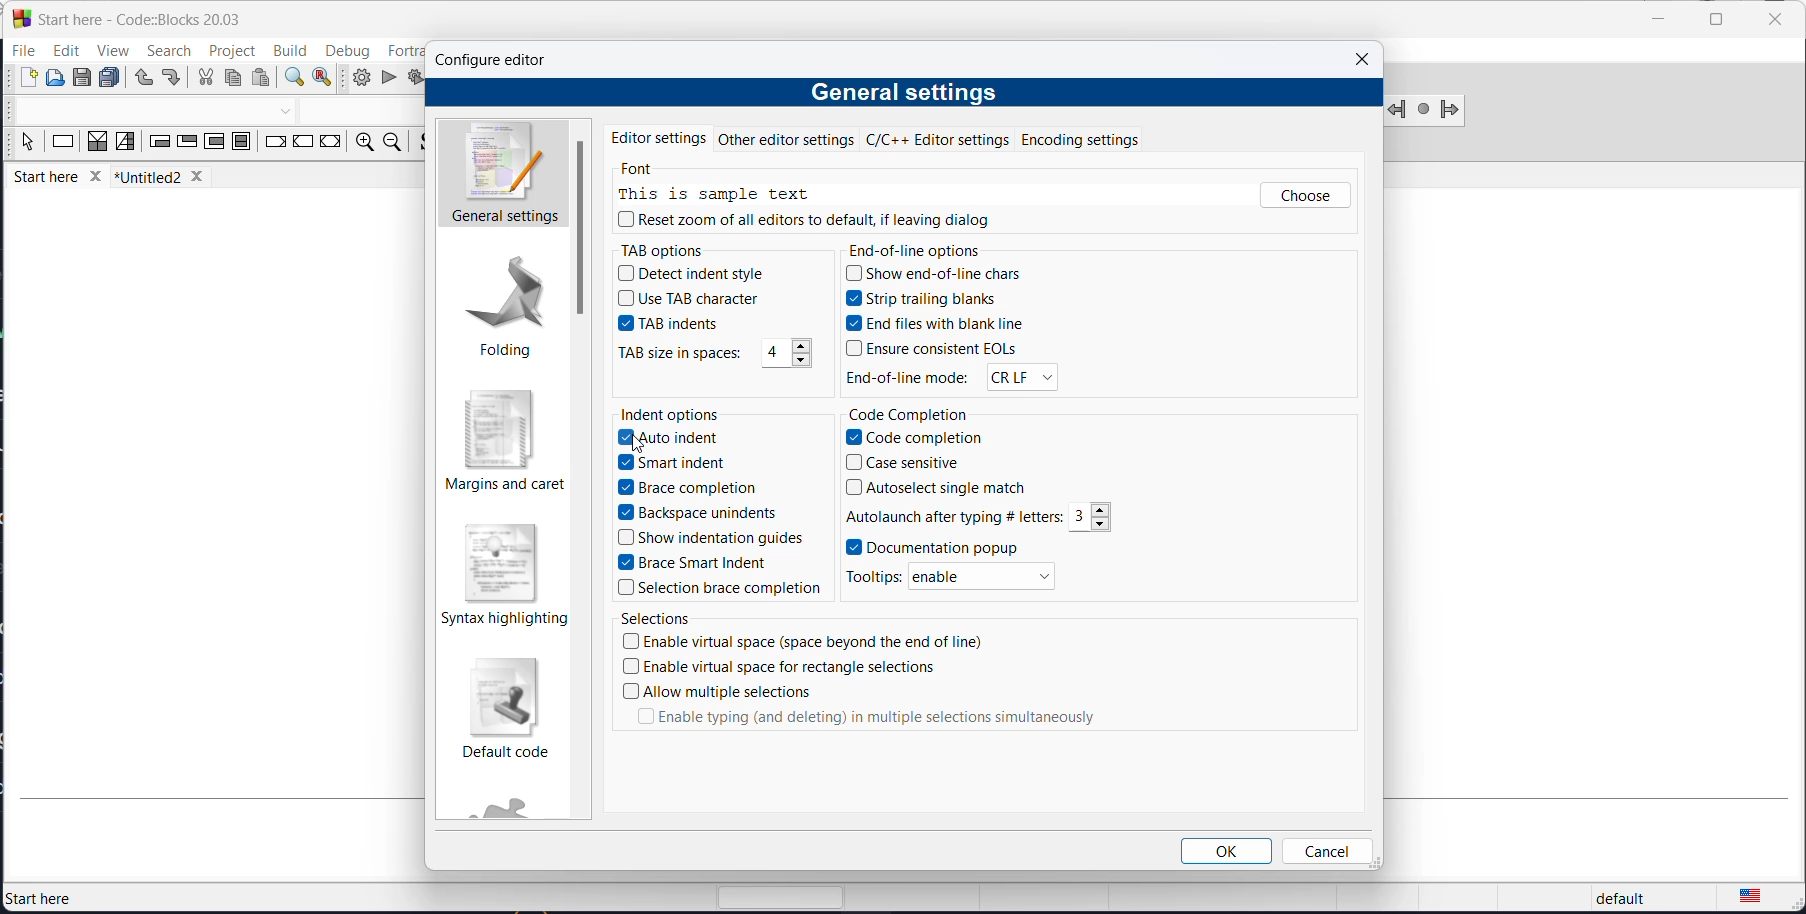  Describe the element at coordinates (512, 804) in the screenshot. I see `fortran project` at that location.